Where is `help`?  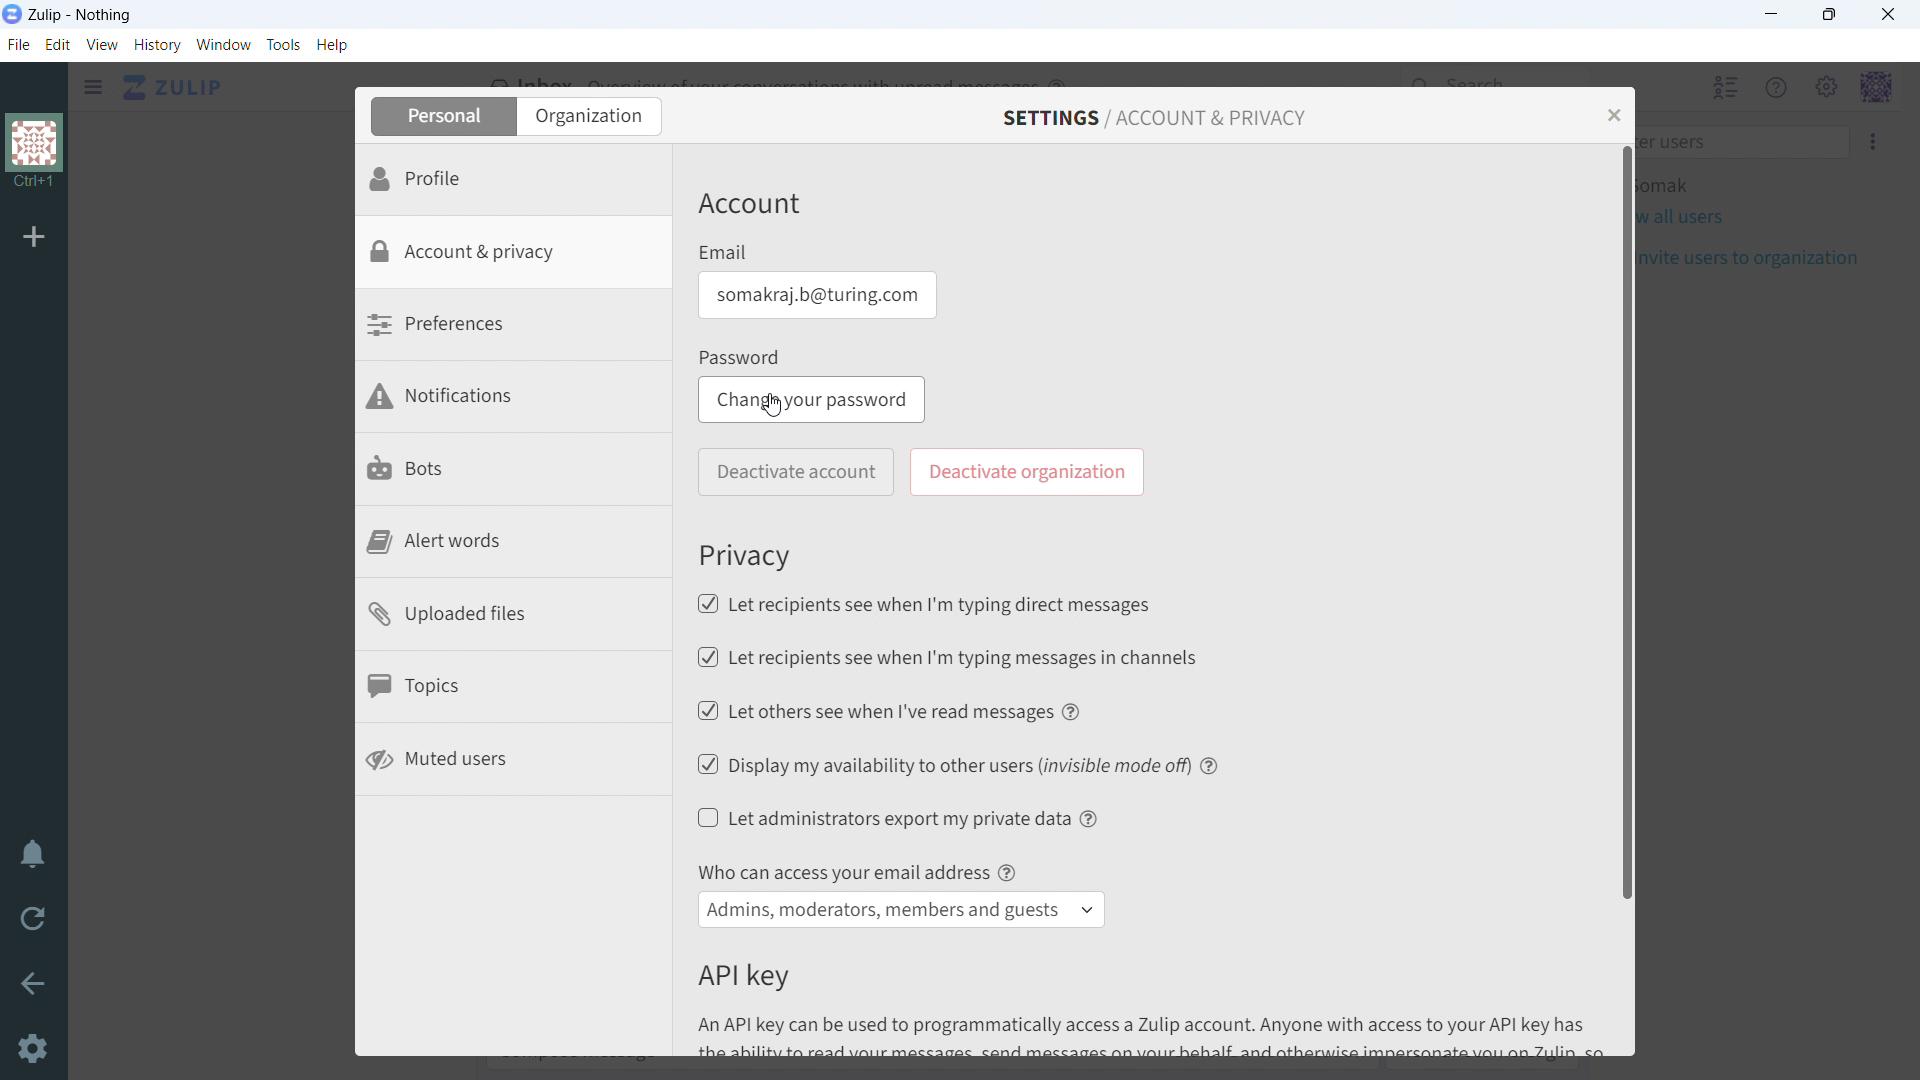
help is located at coordinates (1091, 818).